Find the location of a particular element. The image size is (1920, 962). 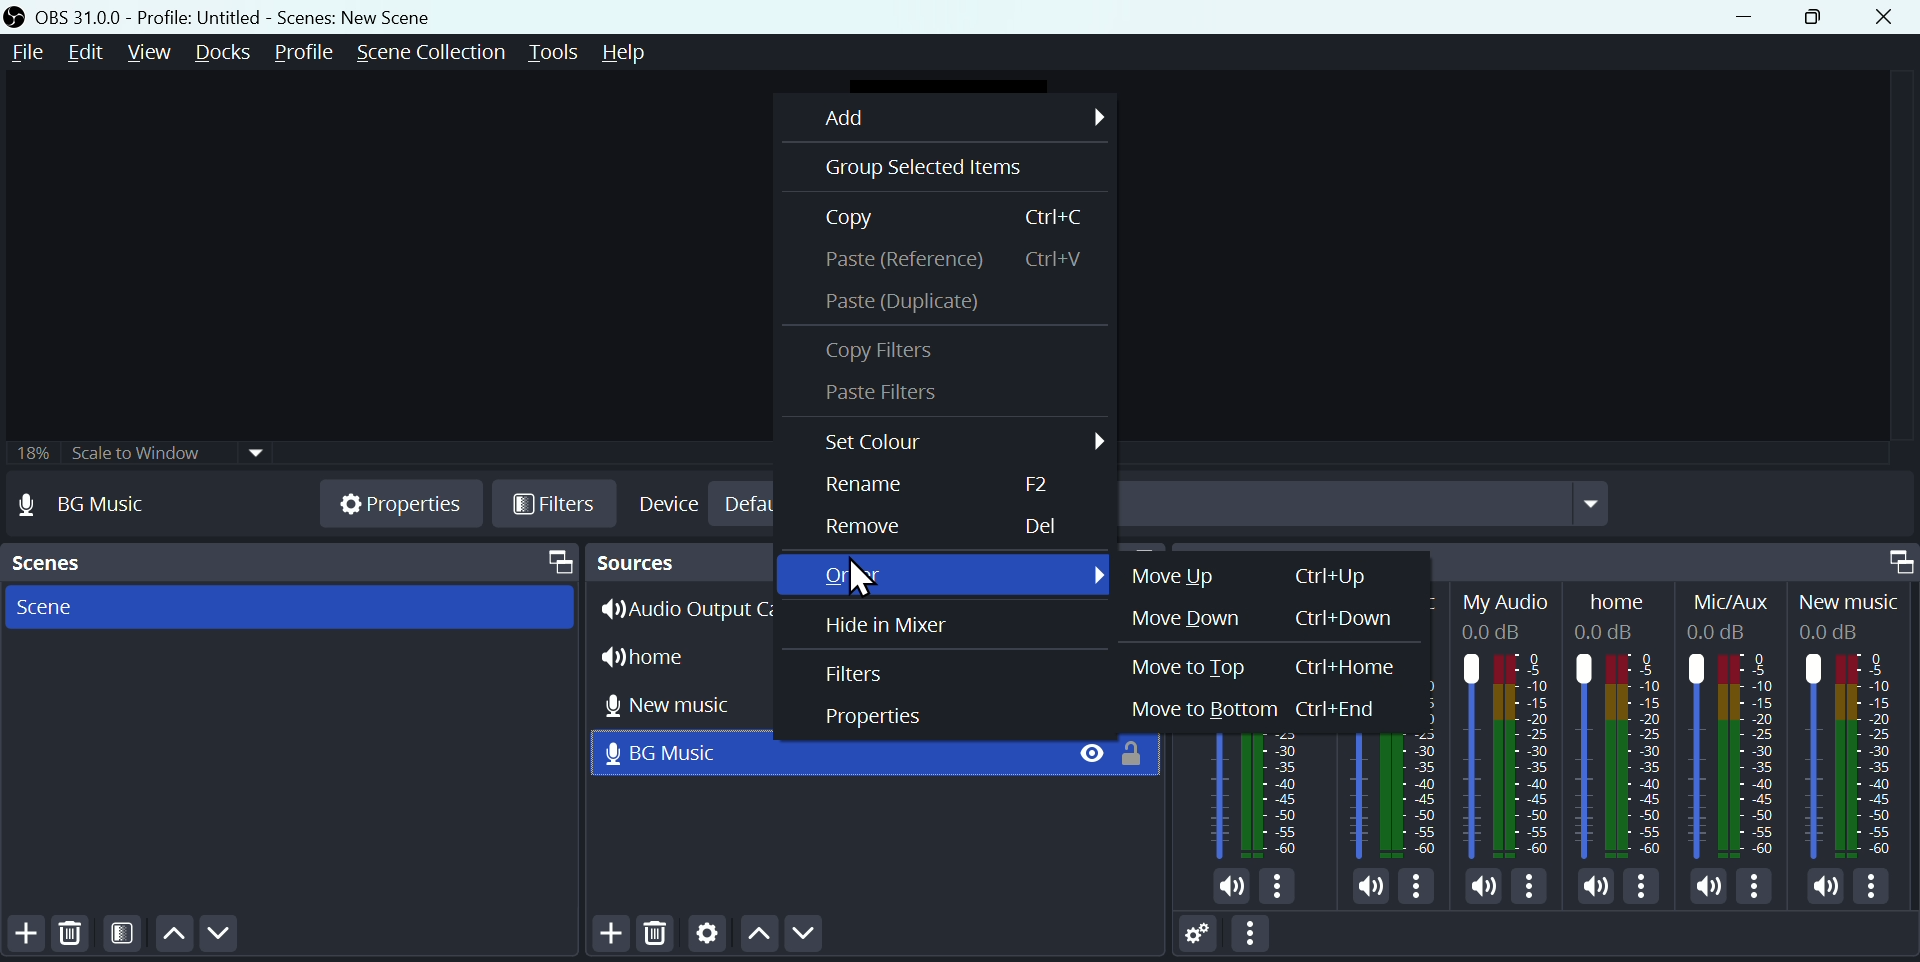

New music is located at coordinates (688, 702).